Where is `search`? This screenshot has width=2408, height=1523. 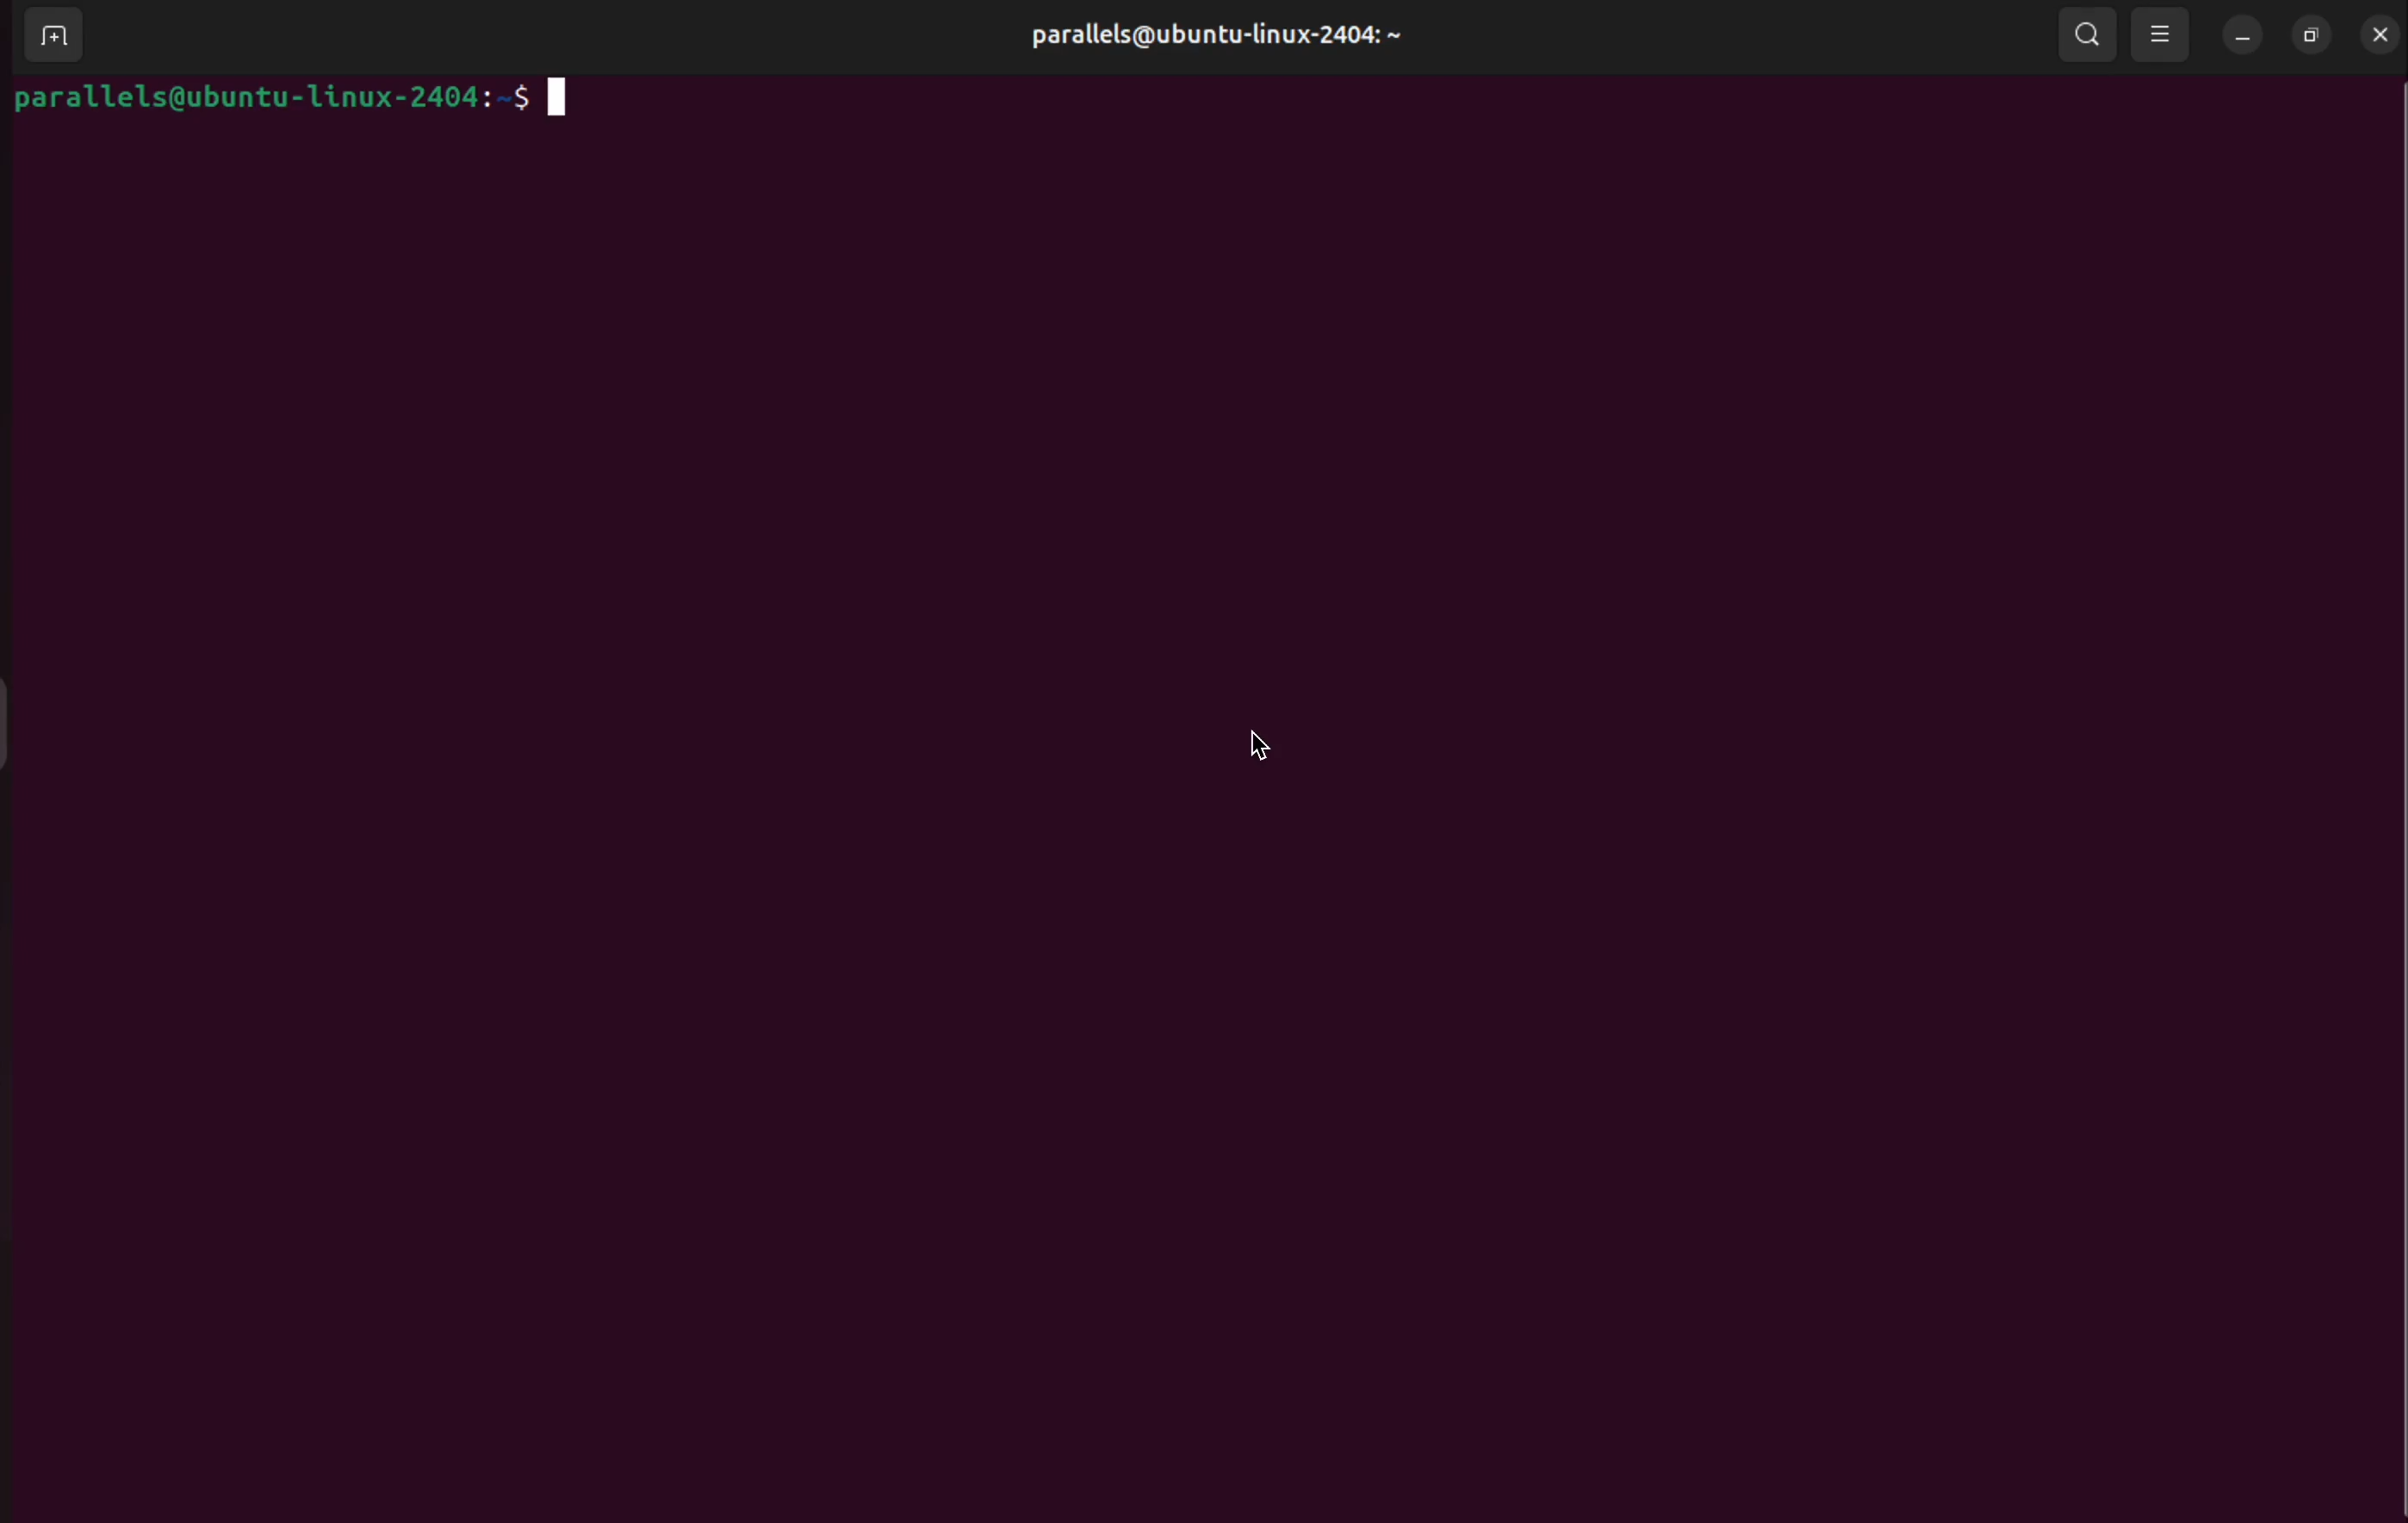 search is located at coordinates (2094, 36).